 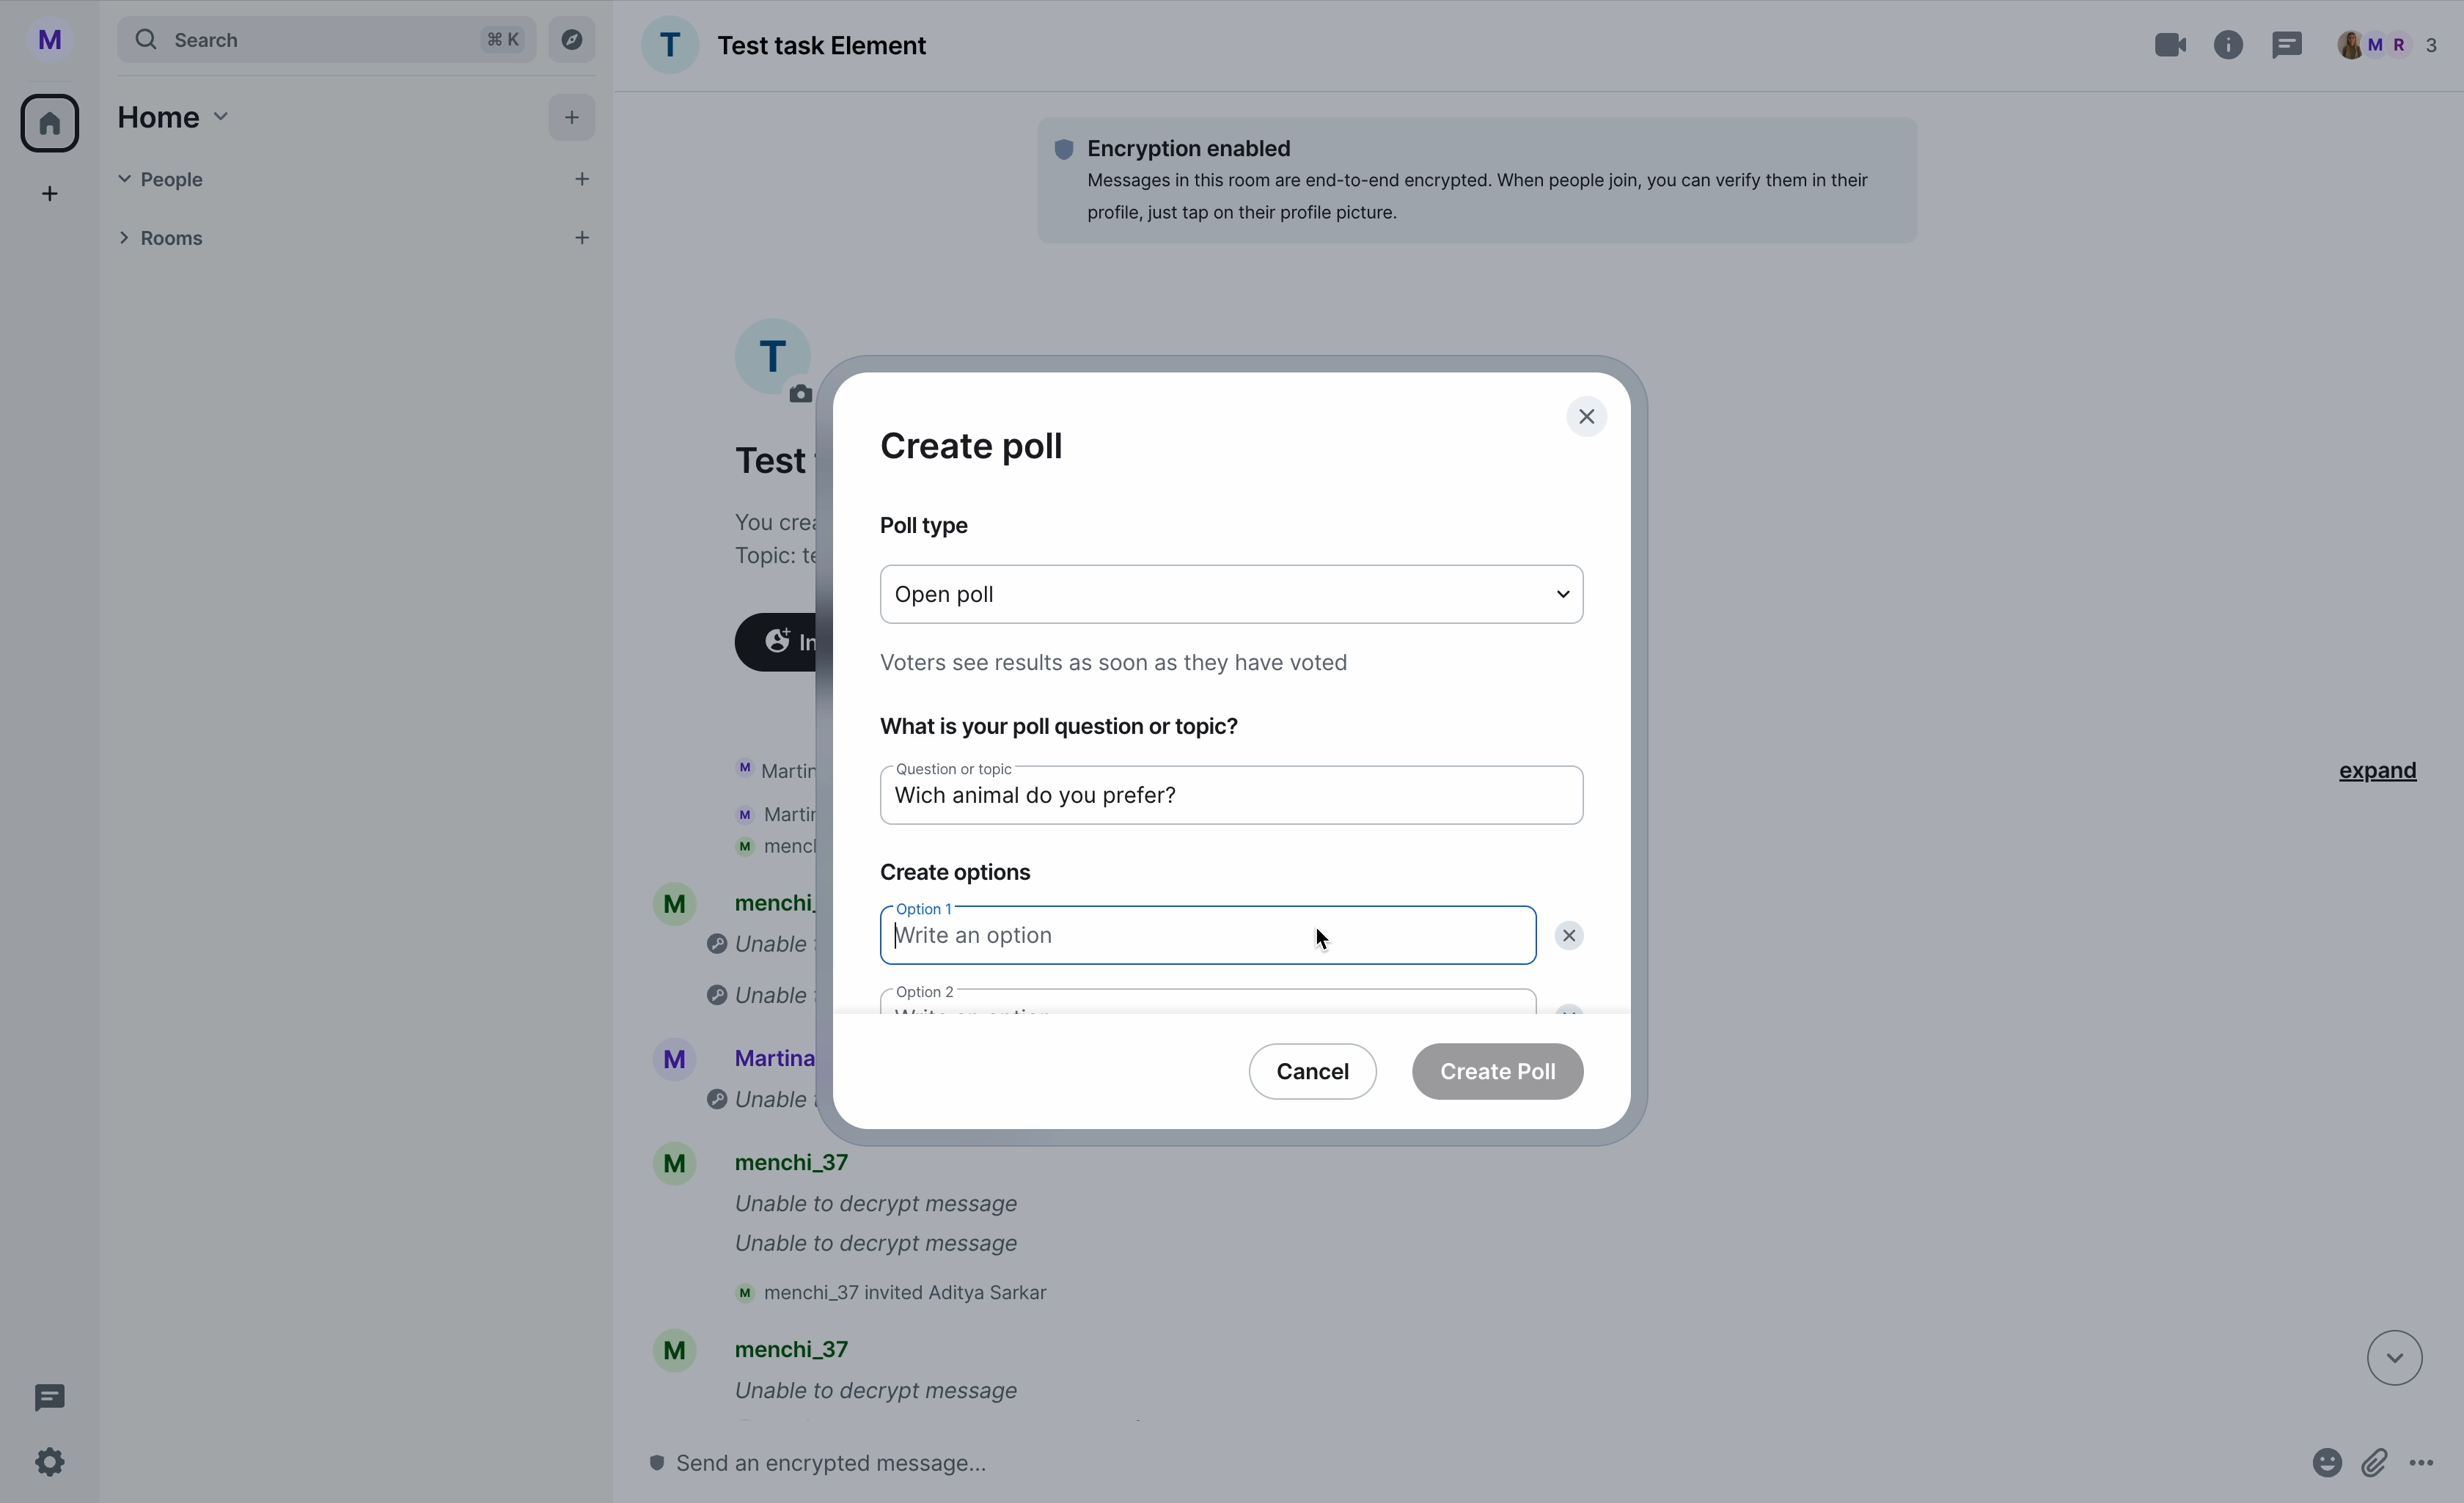 I want to click on create poll button, so click(x=1500, y=1070).